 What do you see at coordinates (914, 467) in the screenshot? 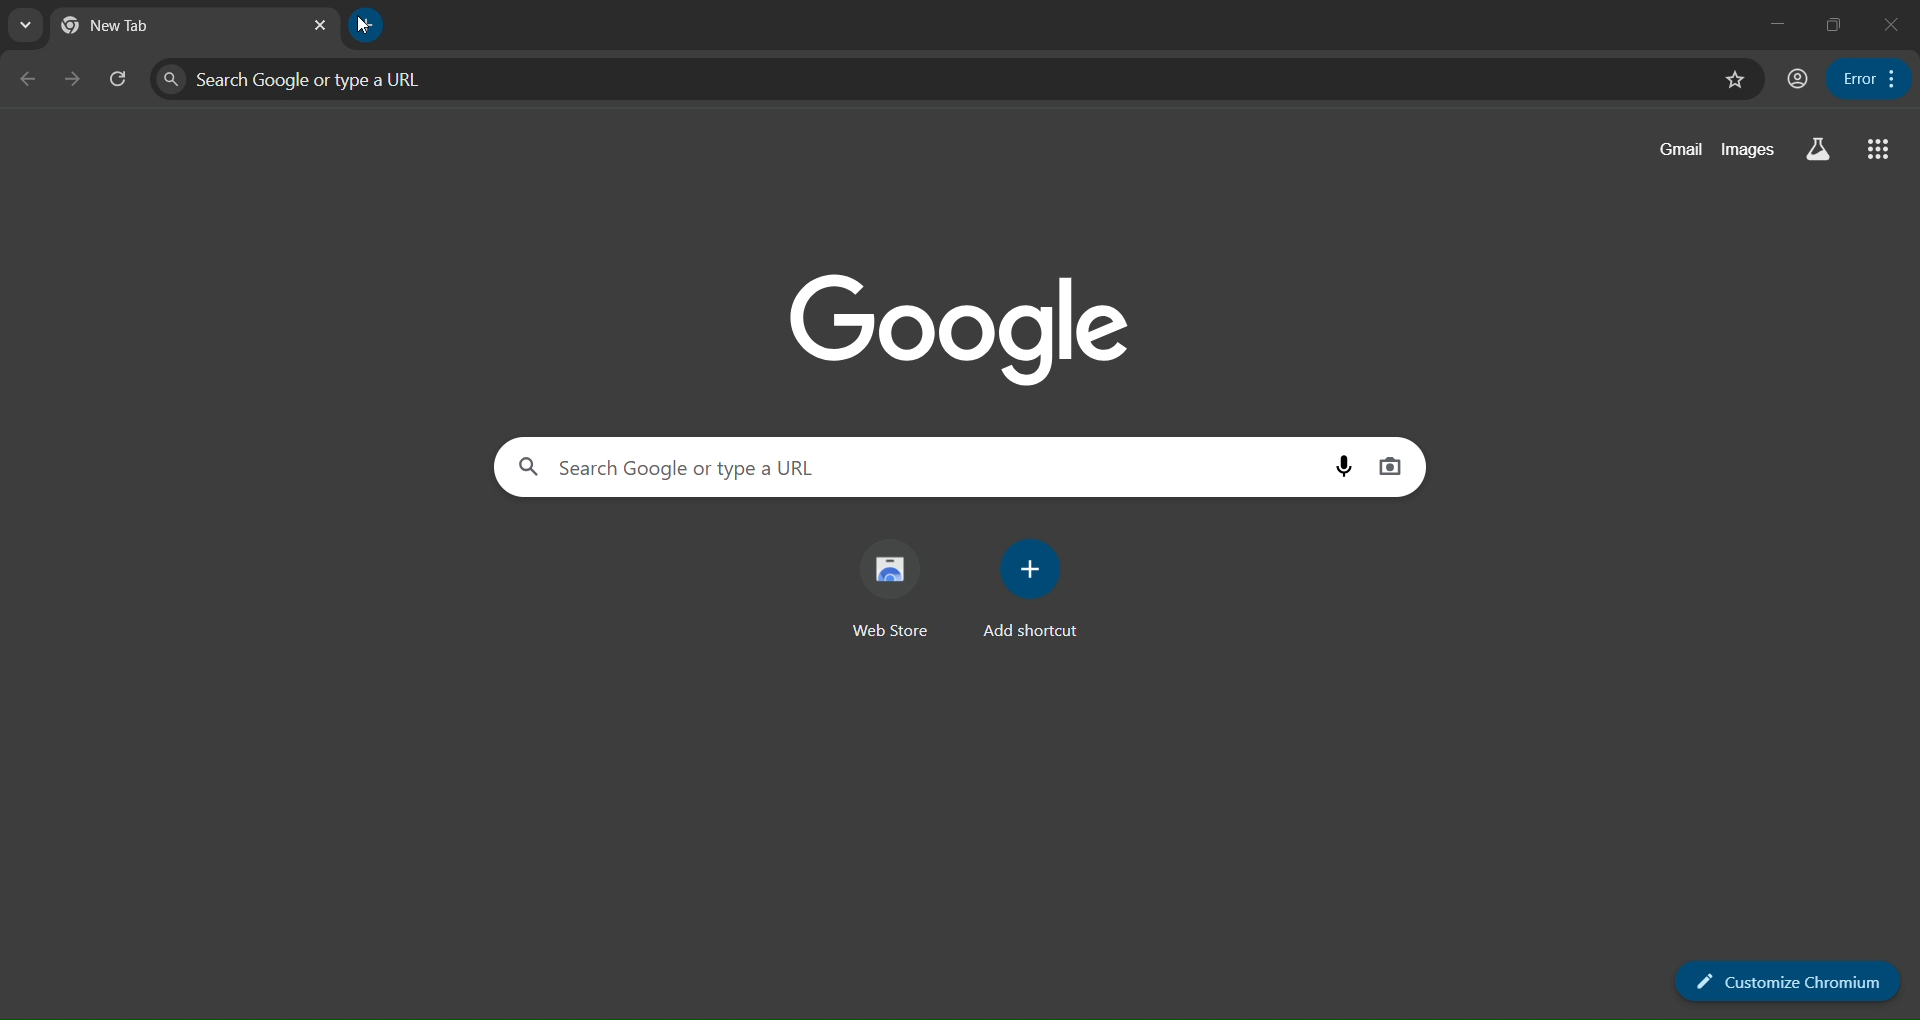
I see `search google or type a url` at bounding box center [914, 467].